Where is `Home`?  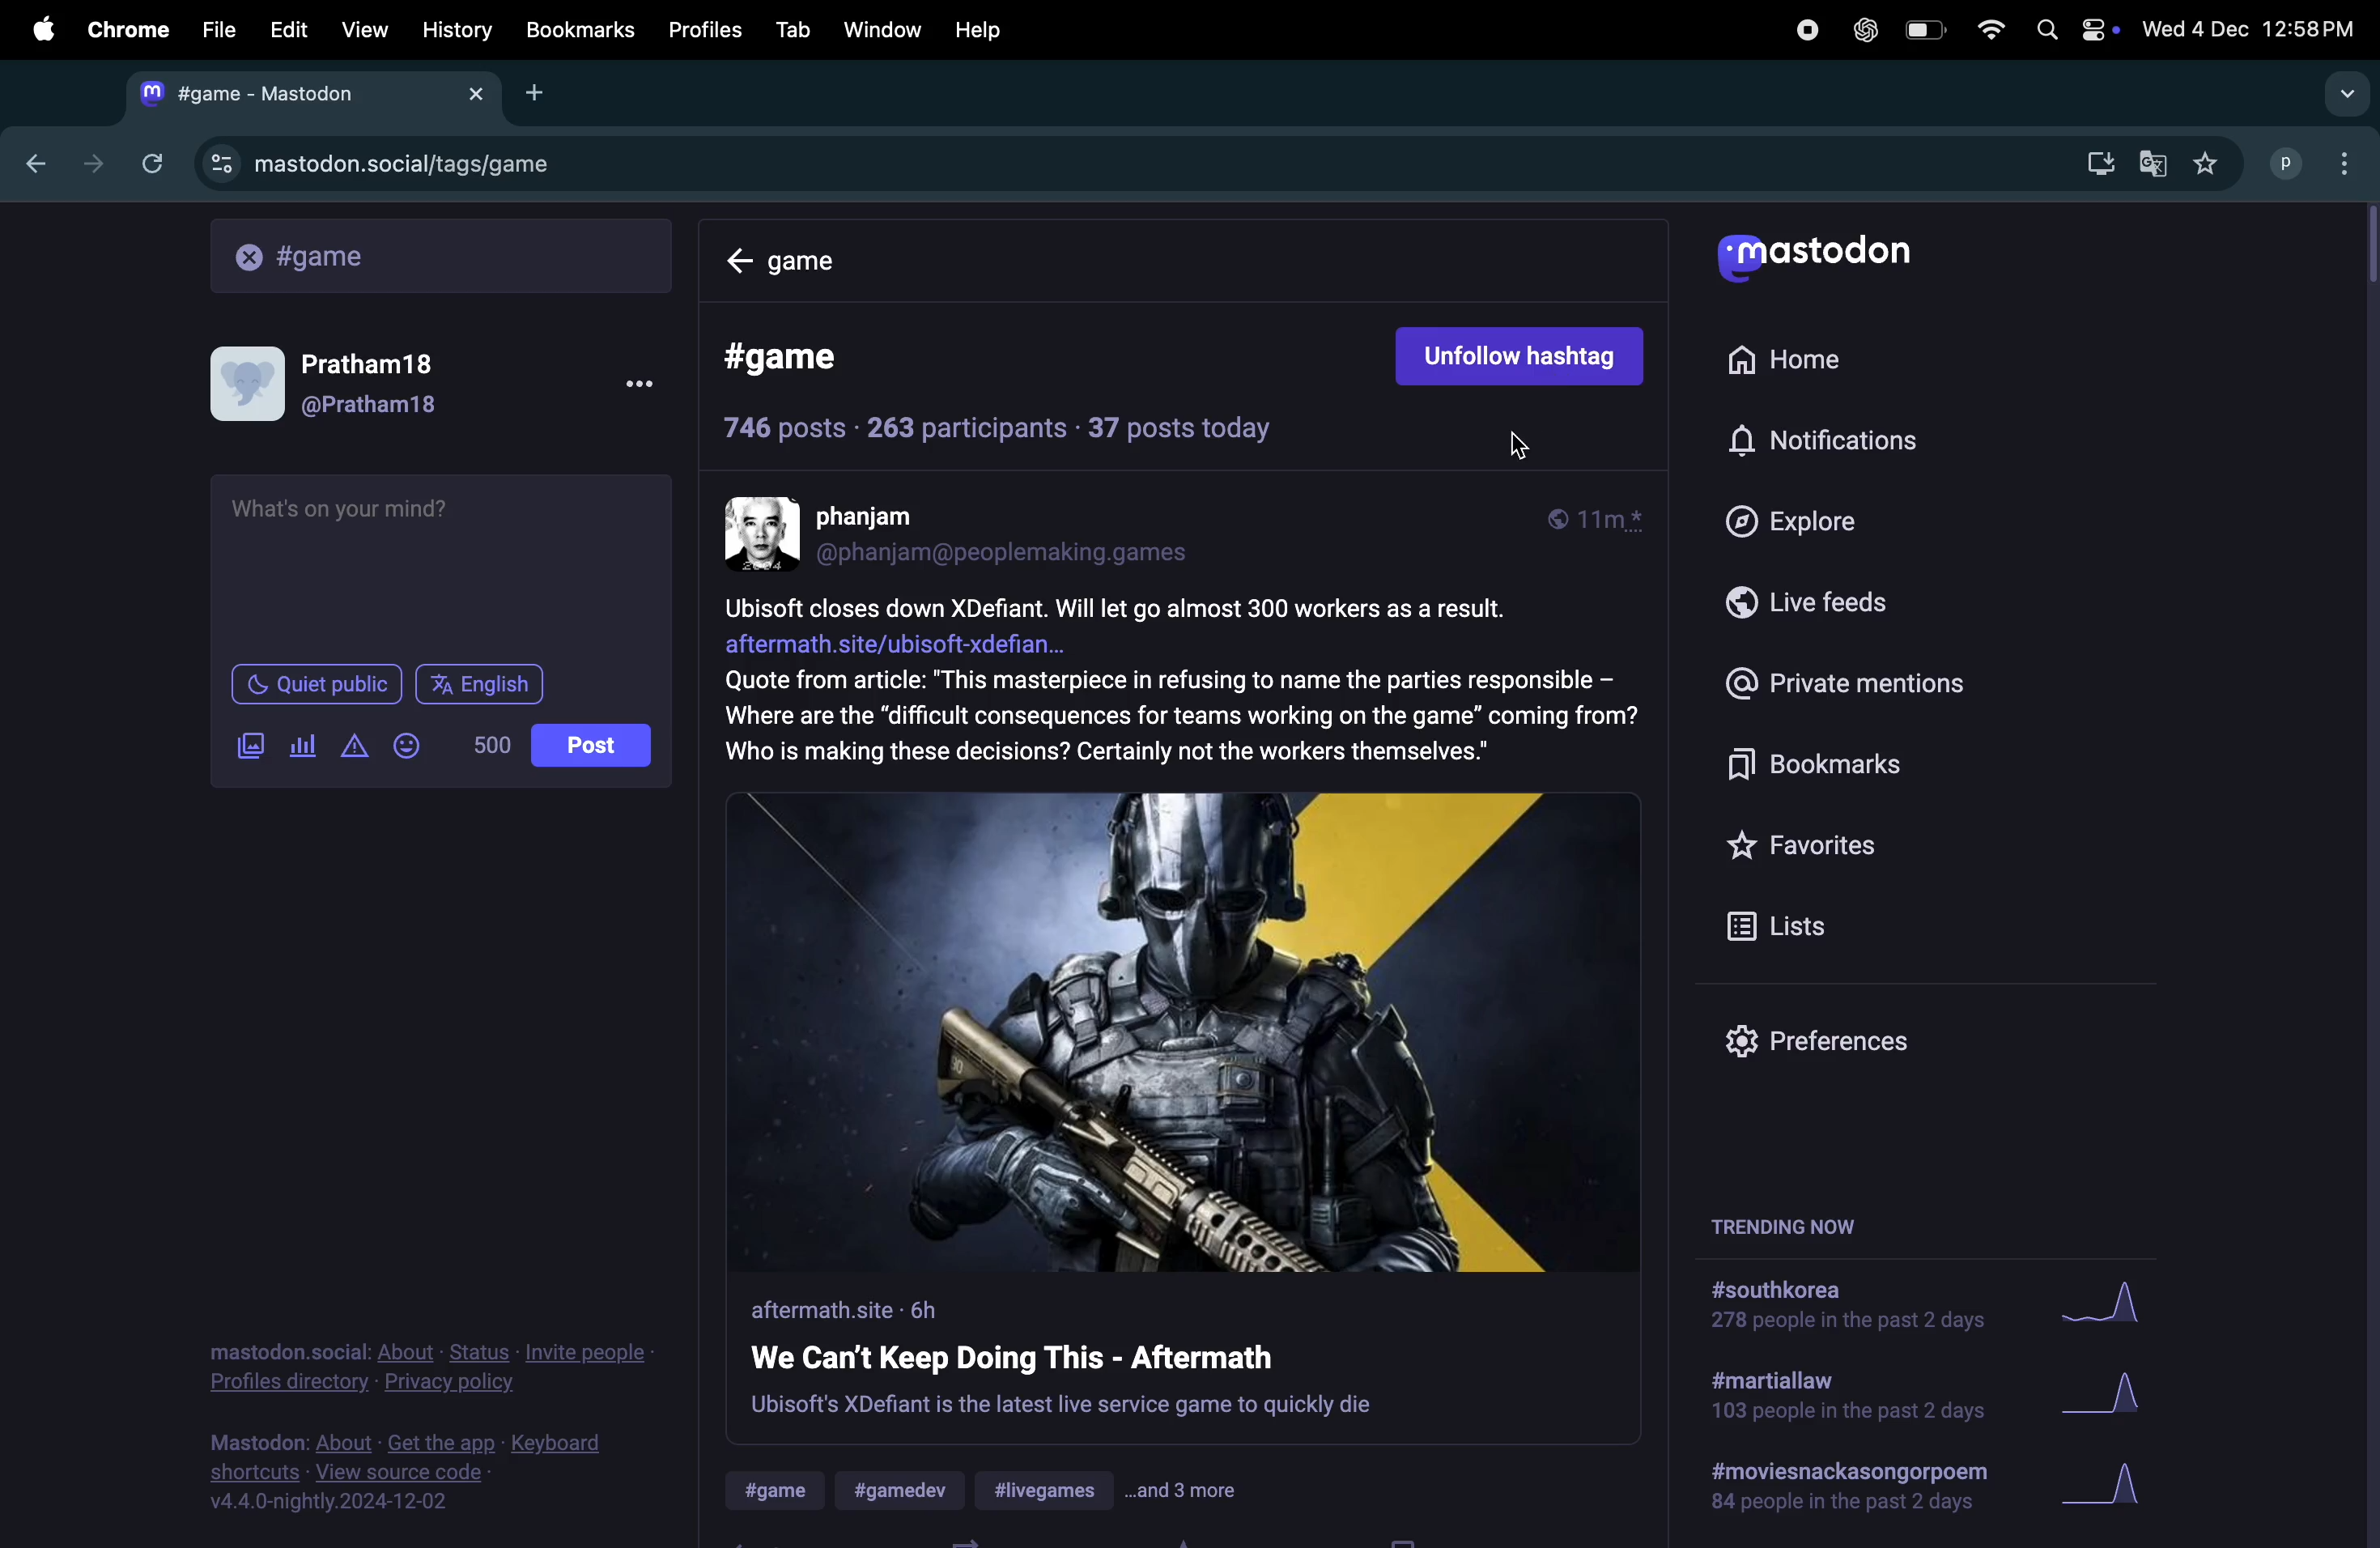 Home is located at coordinates (822, 260).